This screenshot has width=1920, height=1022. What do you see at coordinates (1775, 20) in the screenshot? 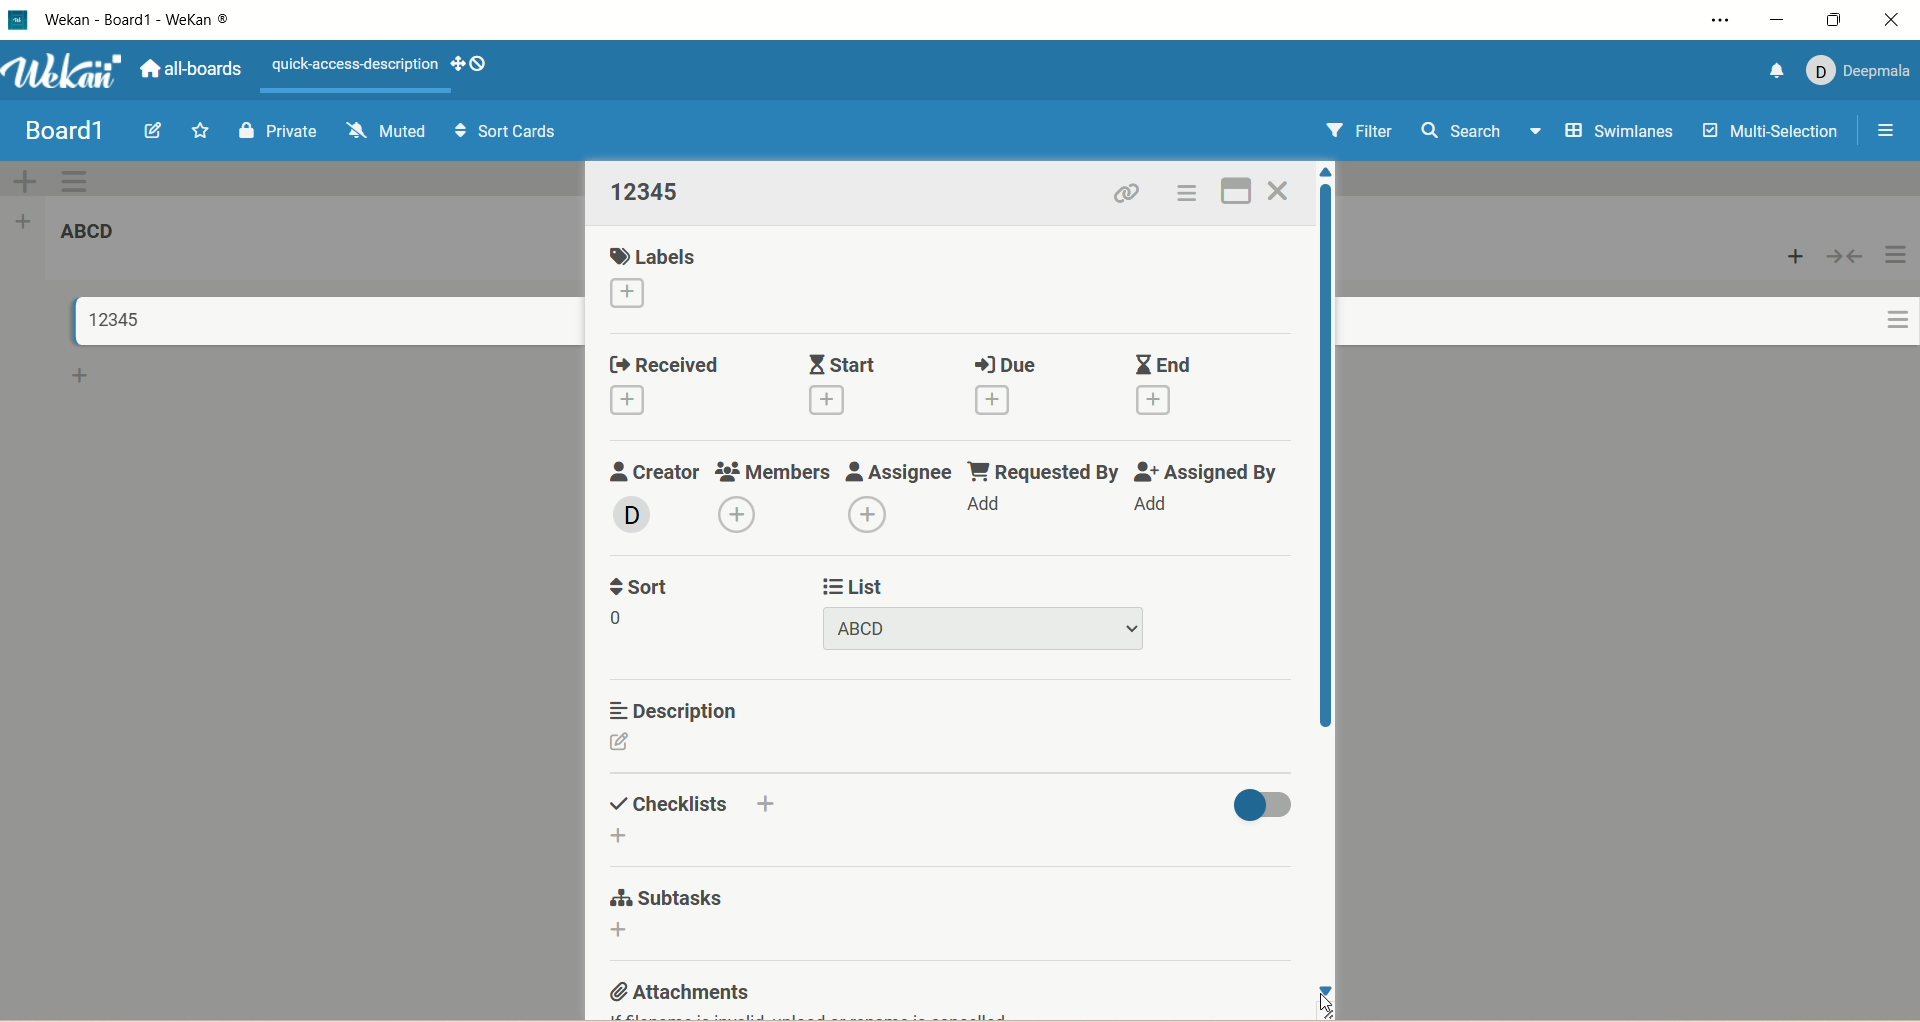
I see `minimize` at bounding box center [1775, 20].